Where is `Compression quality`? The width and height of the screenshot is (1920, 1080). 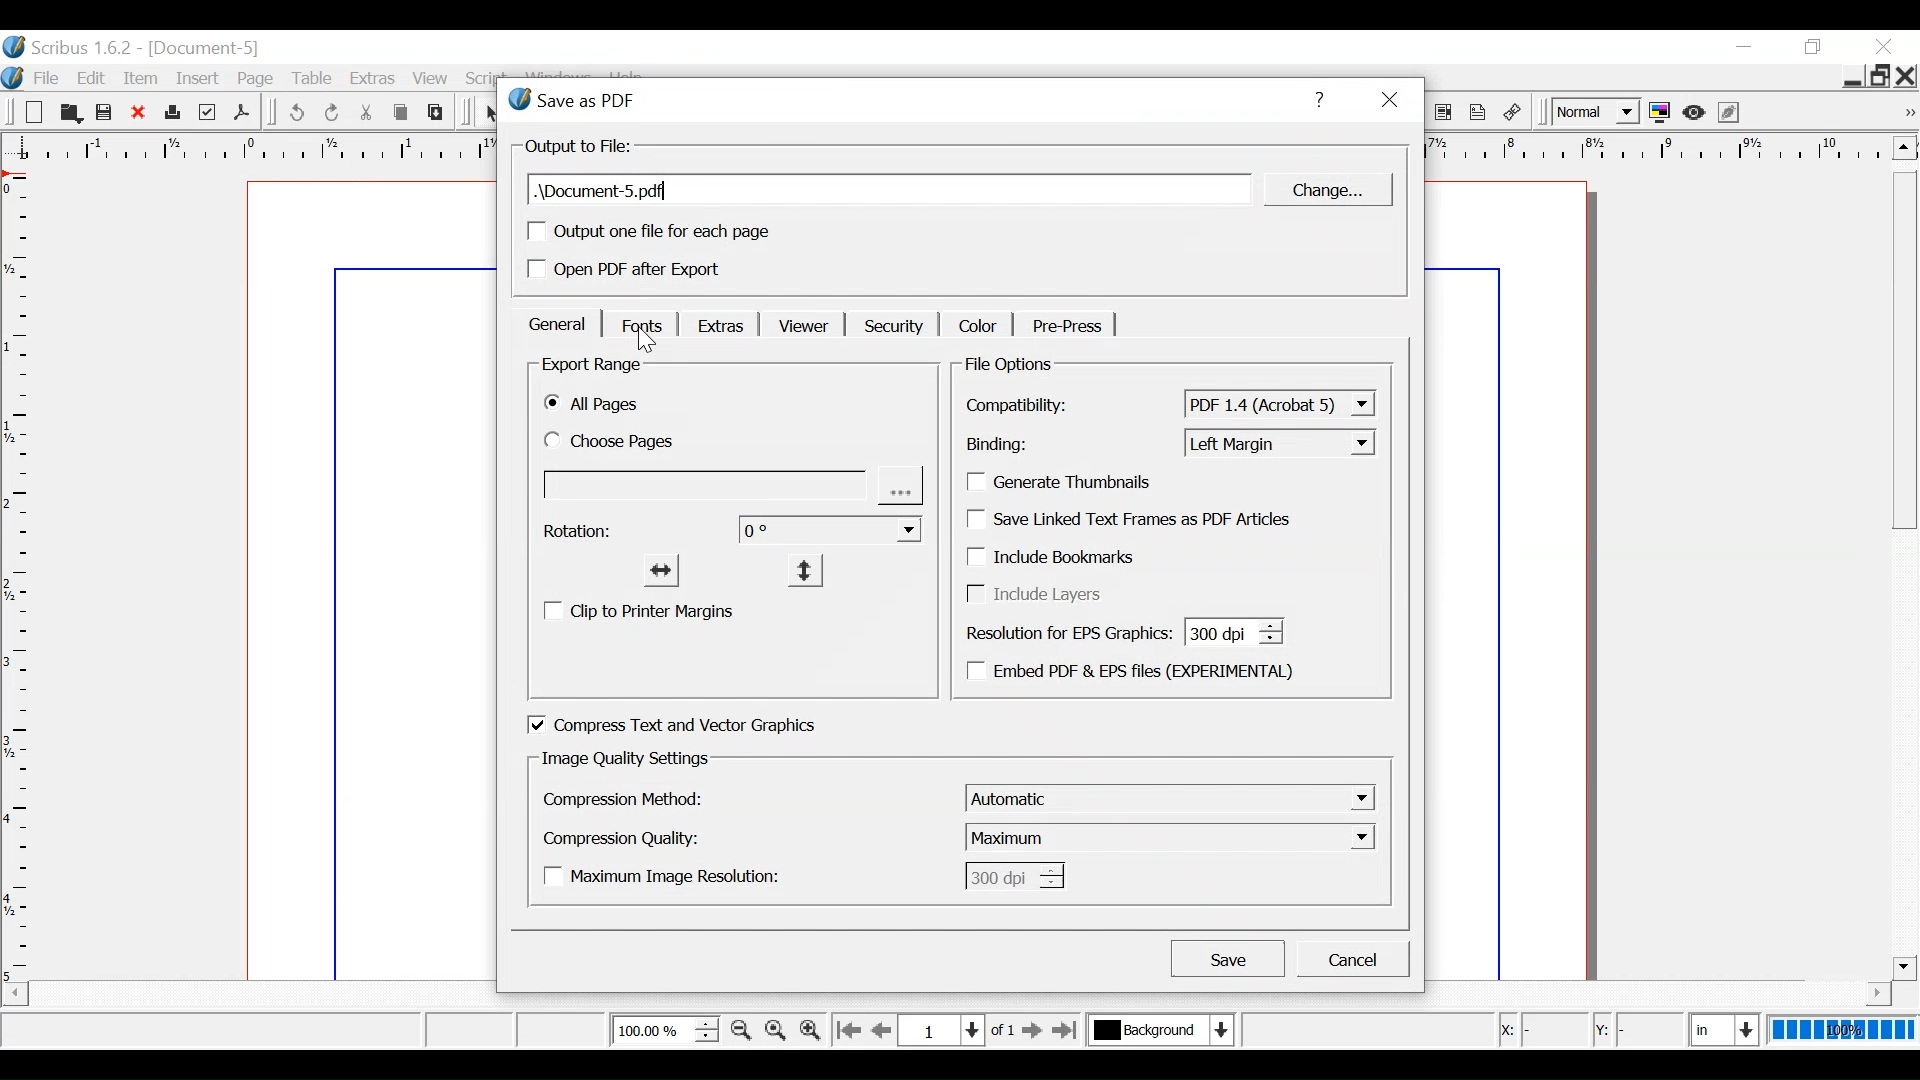 Compression quality is located at coordinates (623, 838).